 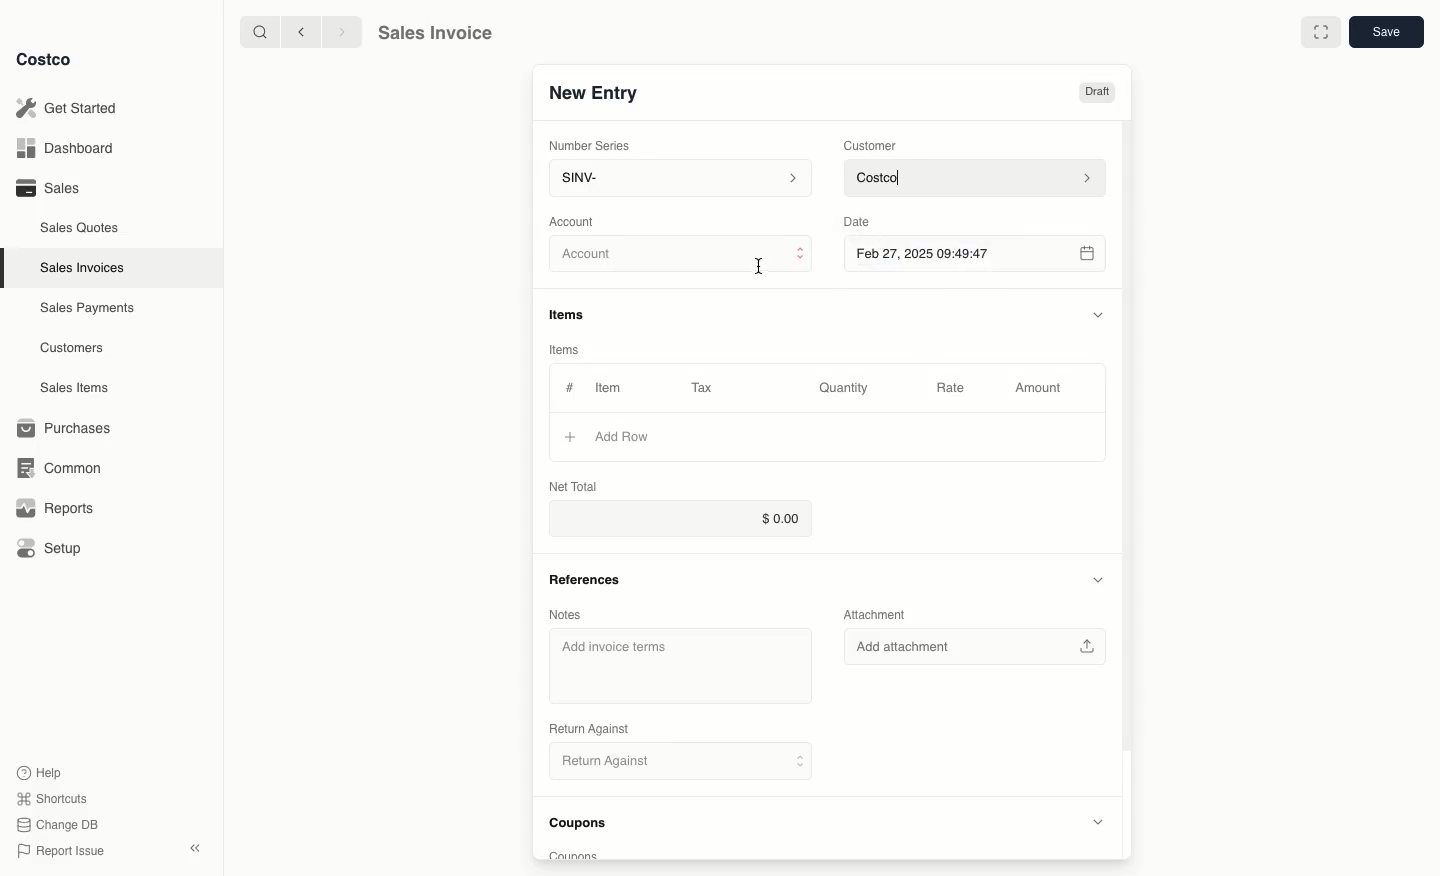 What do you see at coordinates (65, 428) in the screenshot?
I see `Purchases` at bounding box center [65, 428].